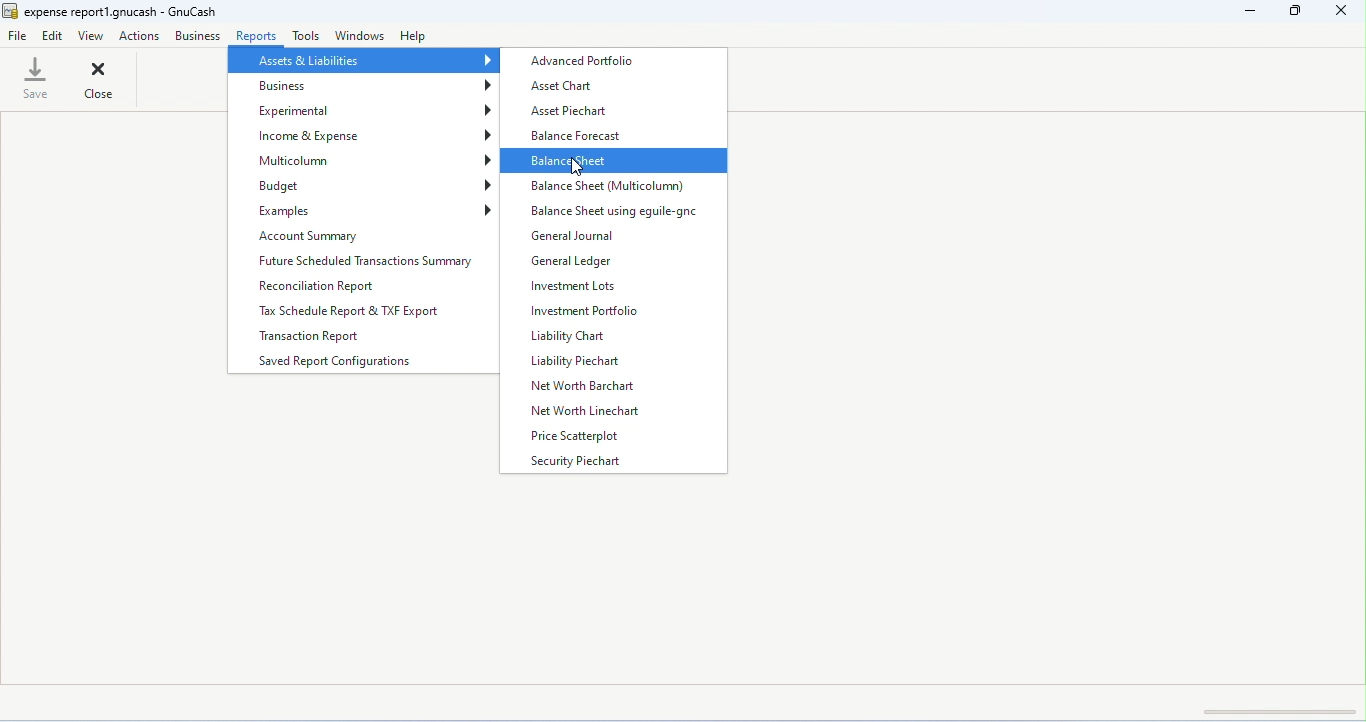 This screenshot has height=722, width=1366. I want to click on balance sheet (multicolumn), so click(609, 186).